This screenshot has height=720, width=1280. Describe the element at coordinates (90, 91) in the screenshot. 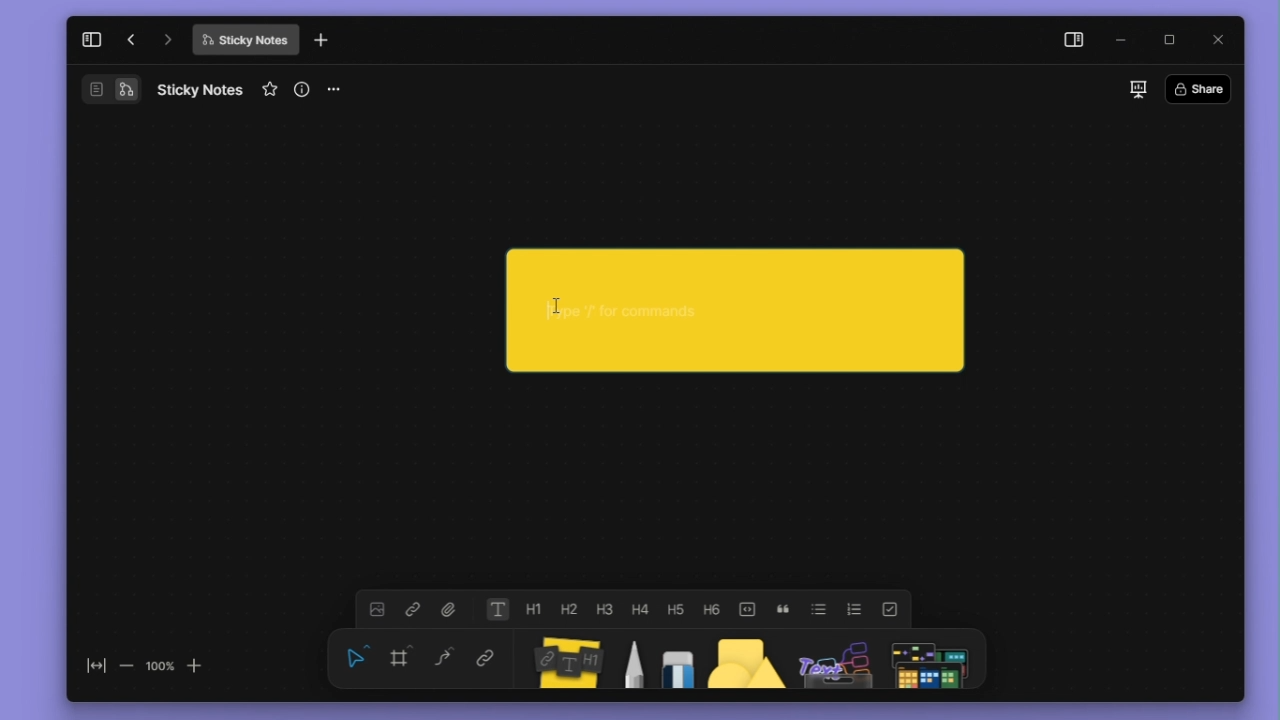

I see `Document/Page Overview` at that location.